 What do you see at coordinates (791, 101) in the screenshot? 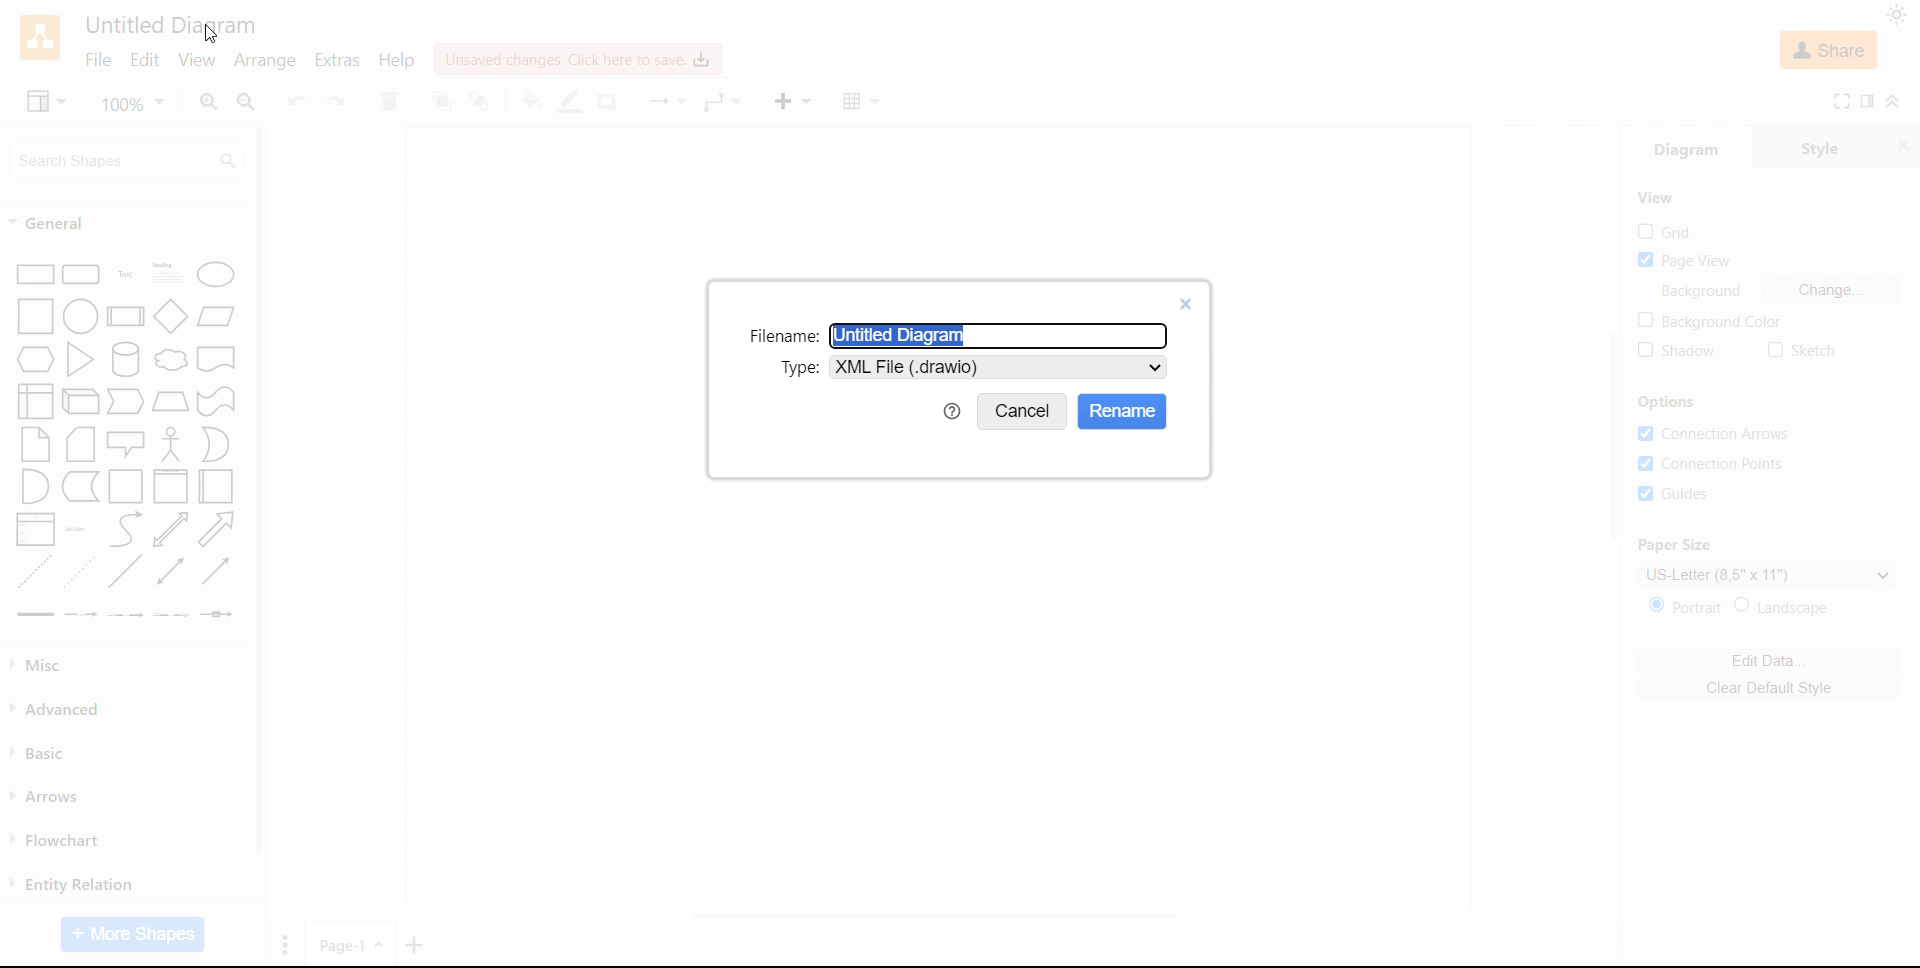
I see `Insert ` at bounding box center [791, 101].